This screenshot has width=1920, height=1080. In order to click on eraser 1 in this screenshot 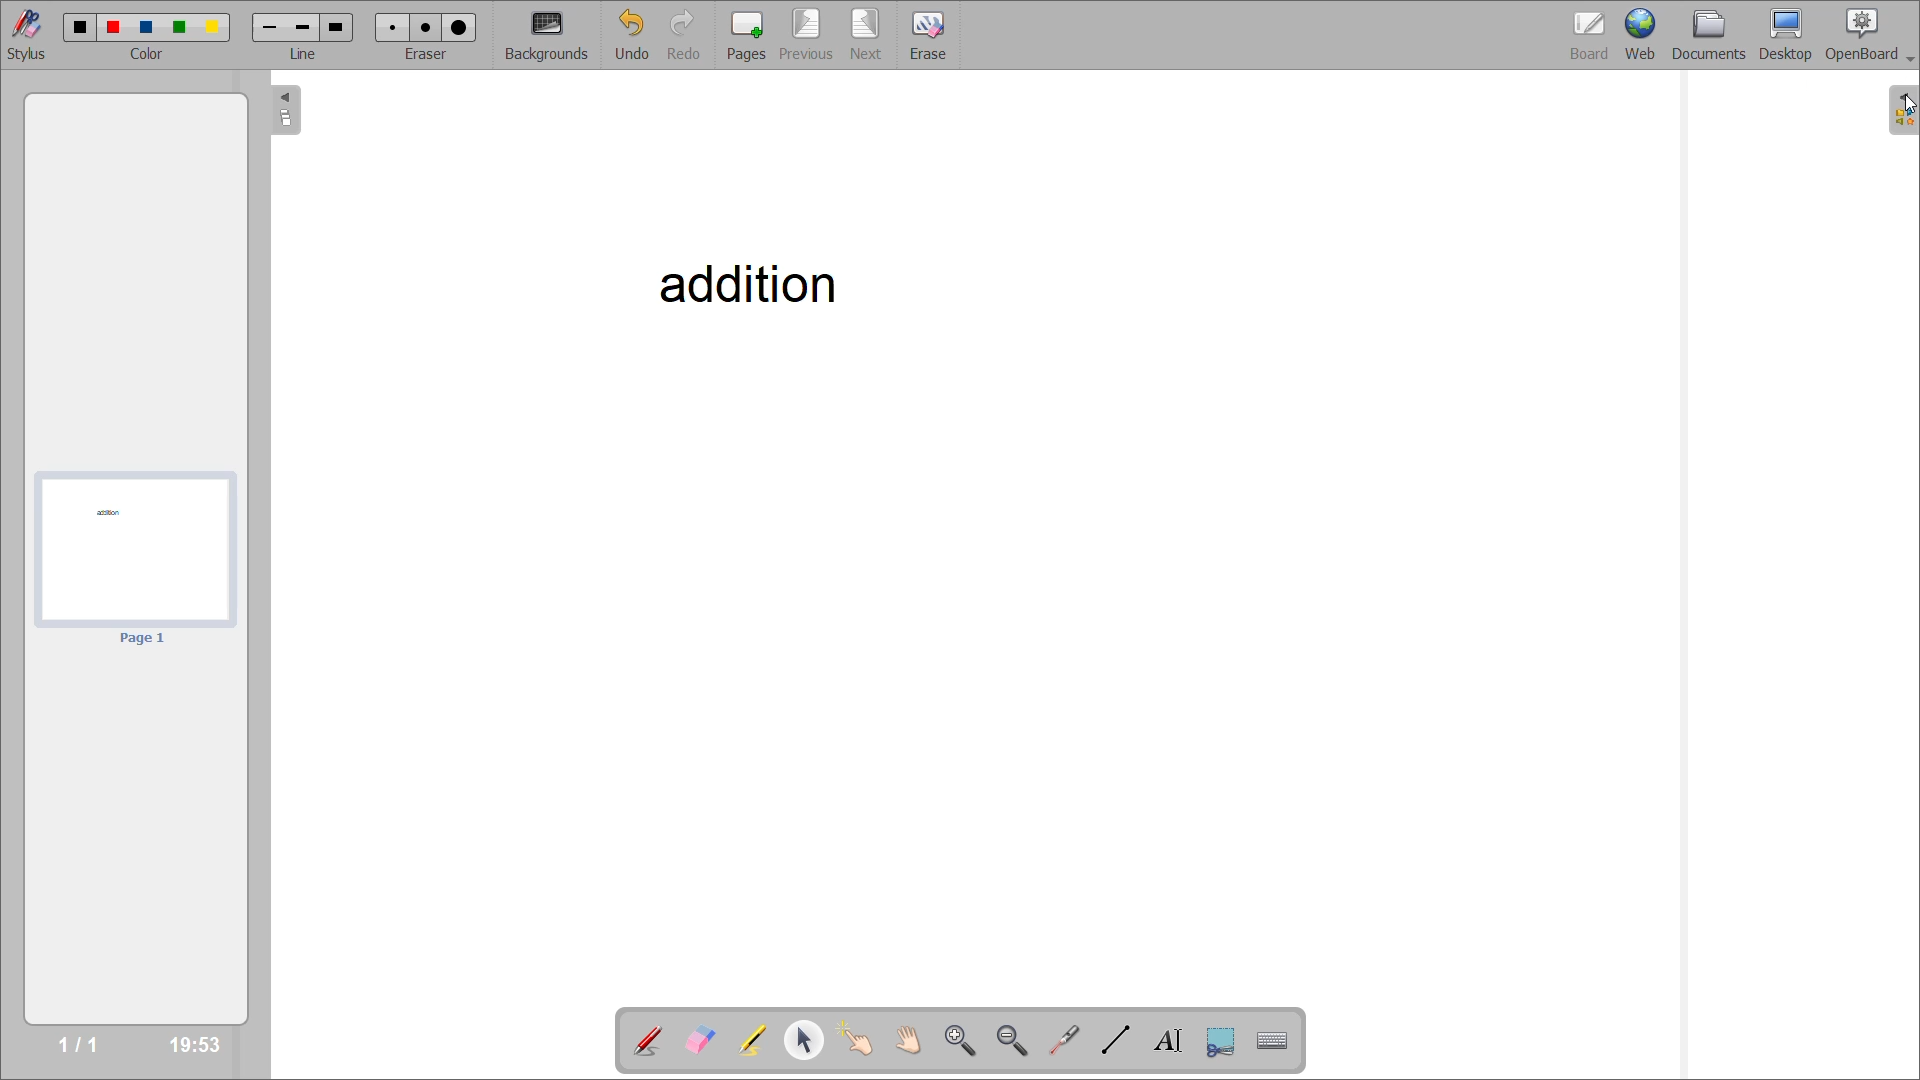, I will do `click(394, 26)`.